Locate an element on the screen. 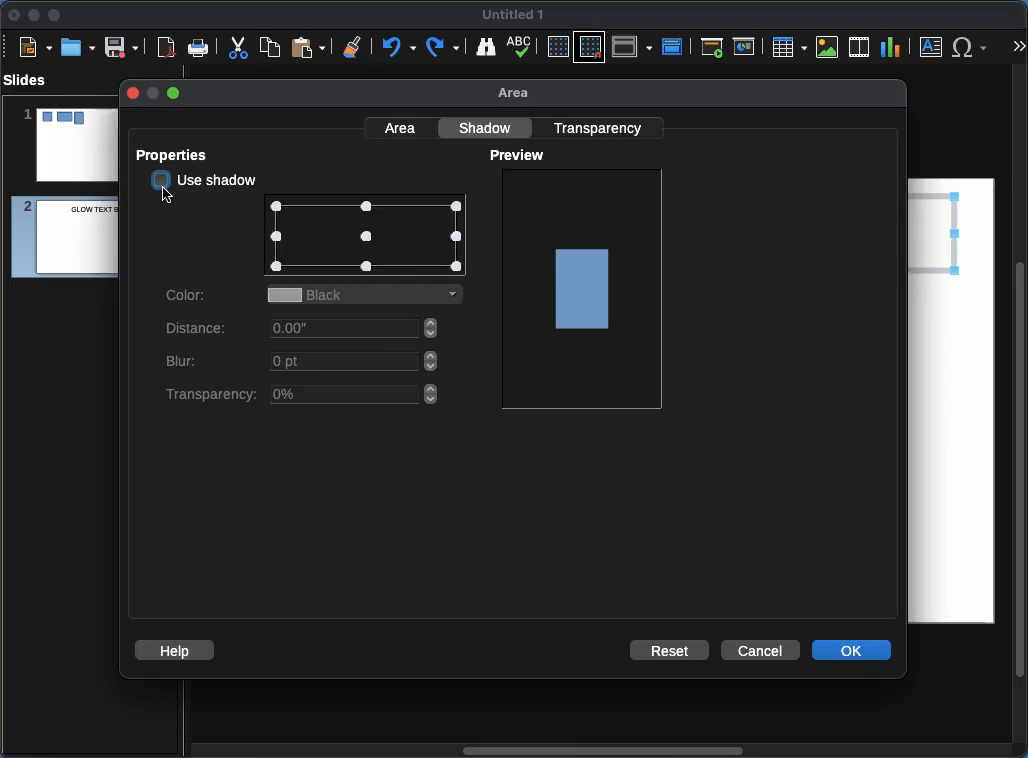 The height and width of the screenshot is (758, 1028). Audio or video is located at coordinates (860, 47).